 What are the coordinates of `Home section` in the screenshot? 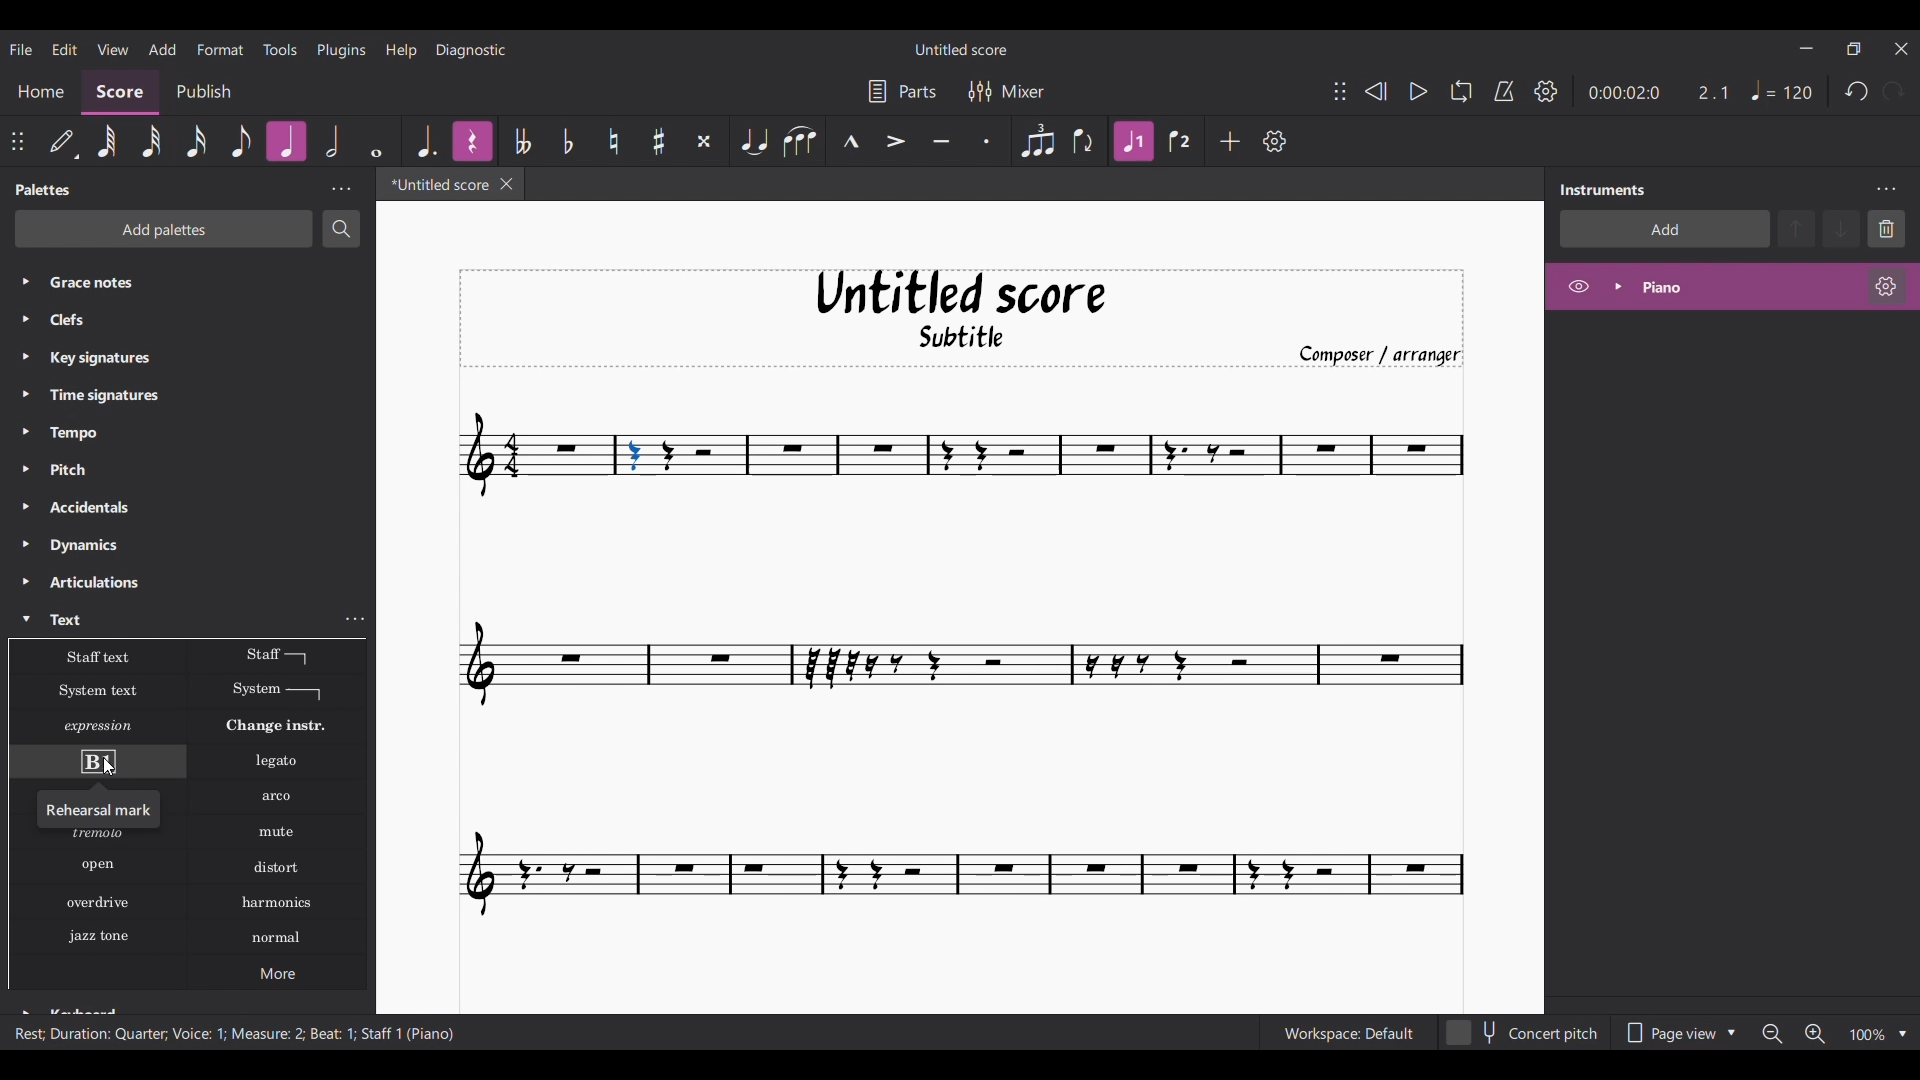 It's located at (41, 91).